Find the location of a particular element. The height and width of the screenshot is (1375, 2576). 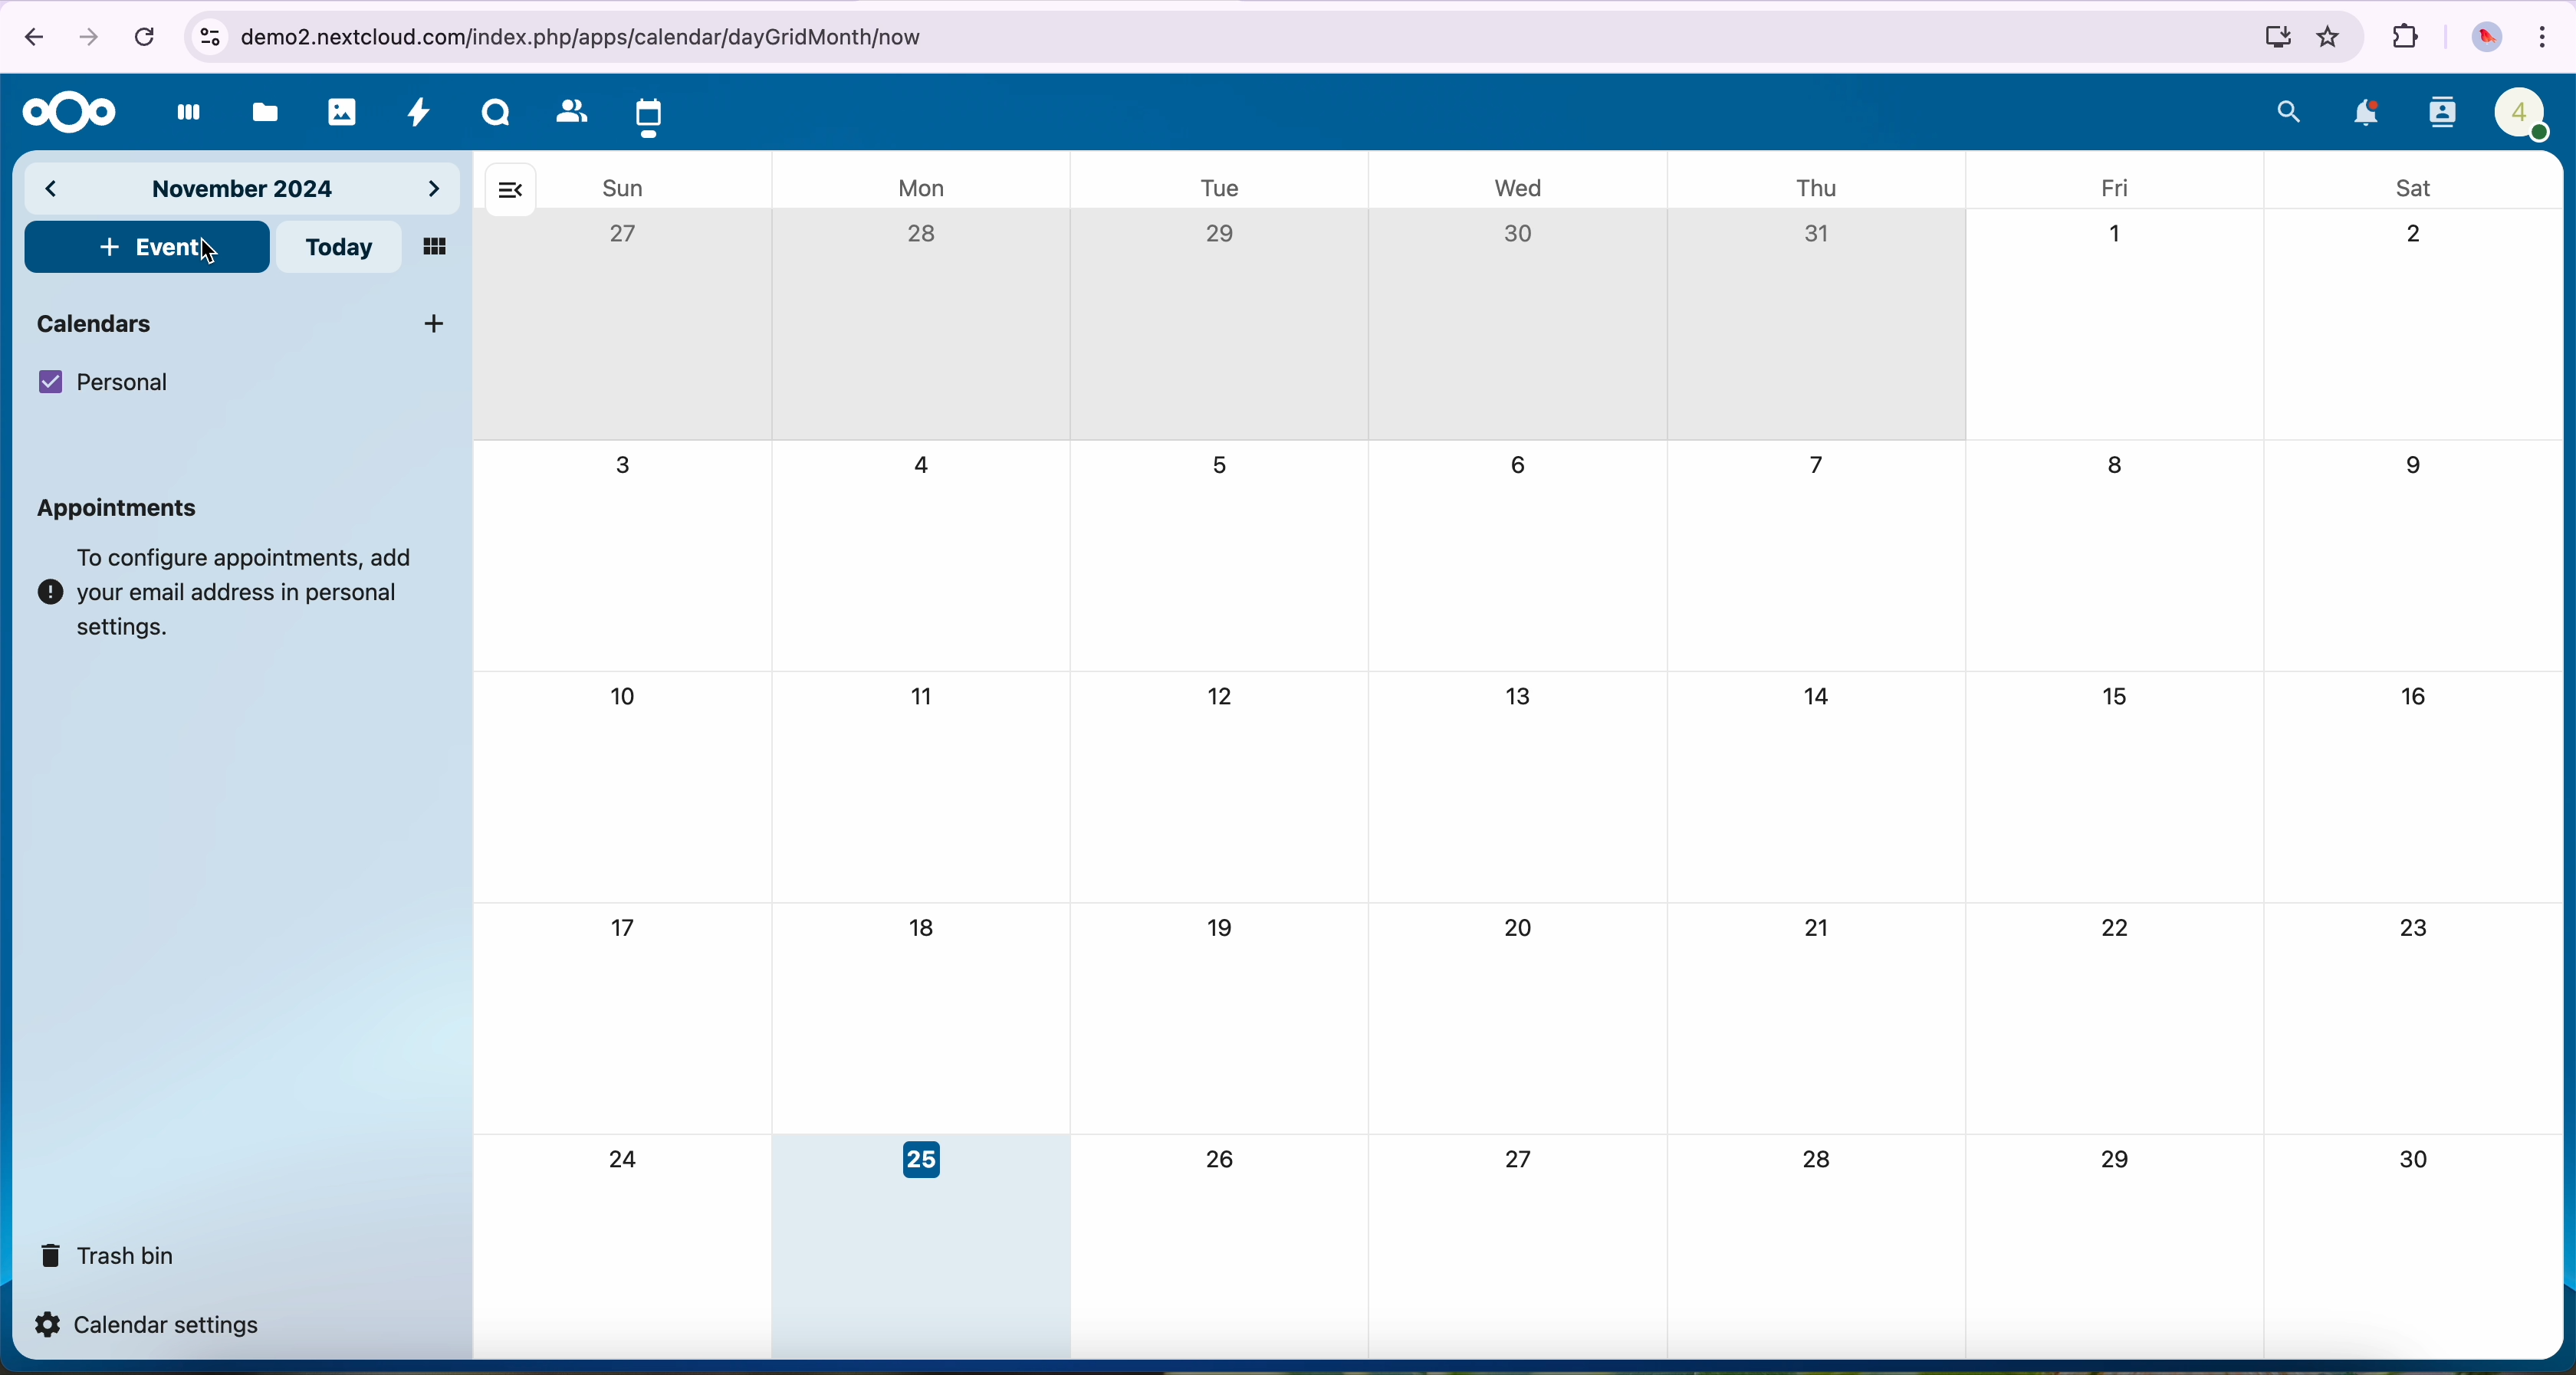

mon is located at coordinates (926, 188).